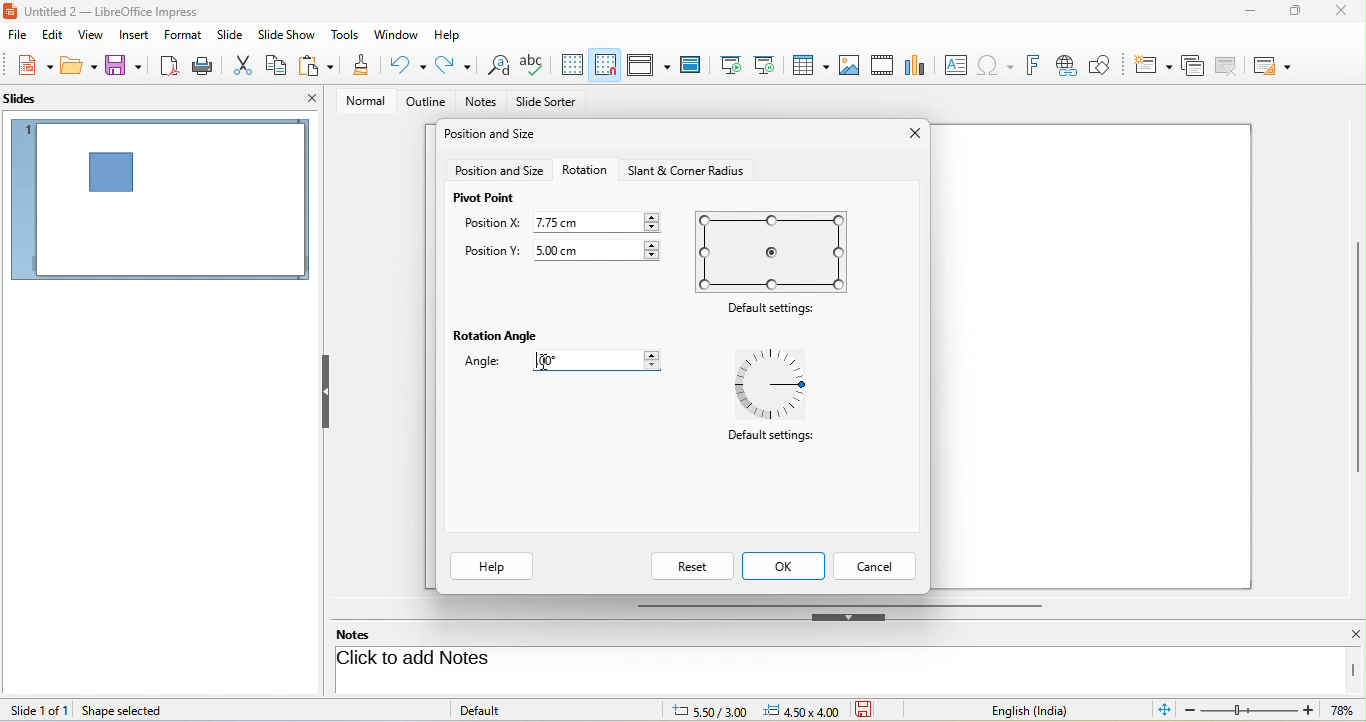  Describe the element at coordinates (572, 65) in the screenshot. I see `display grid` at that location.